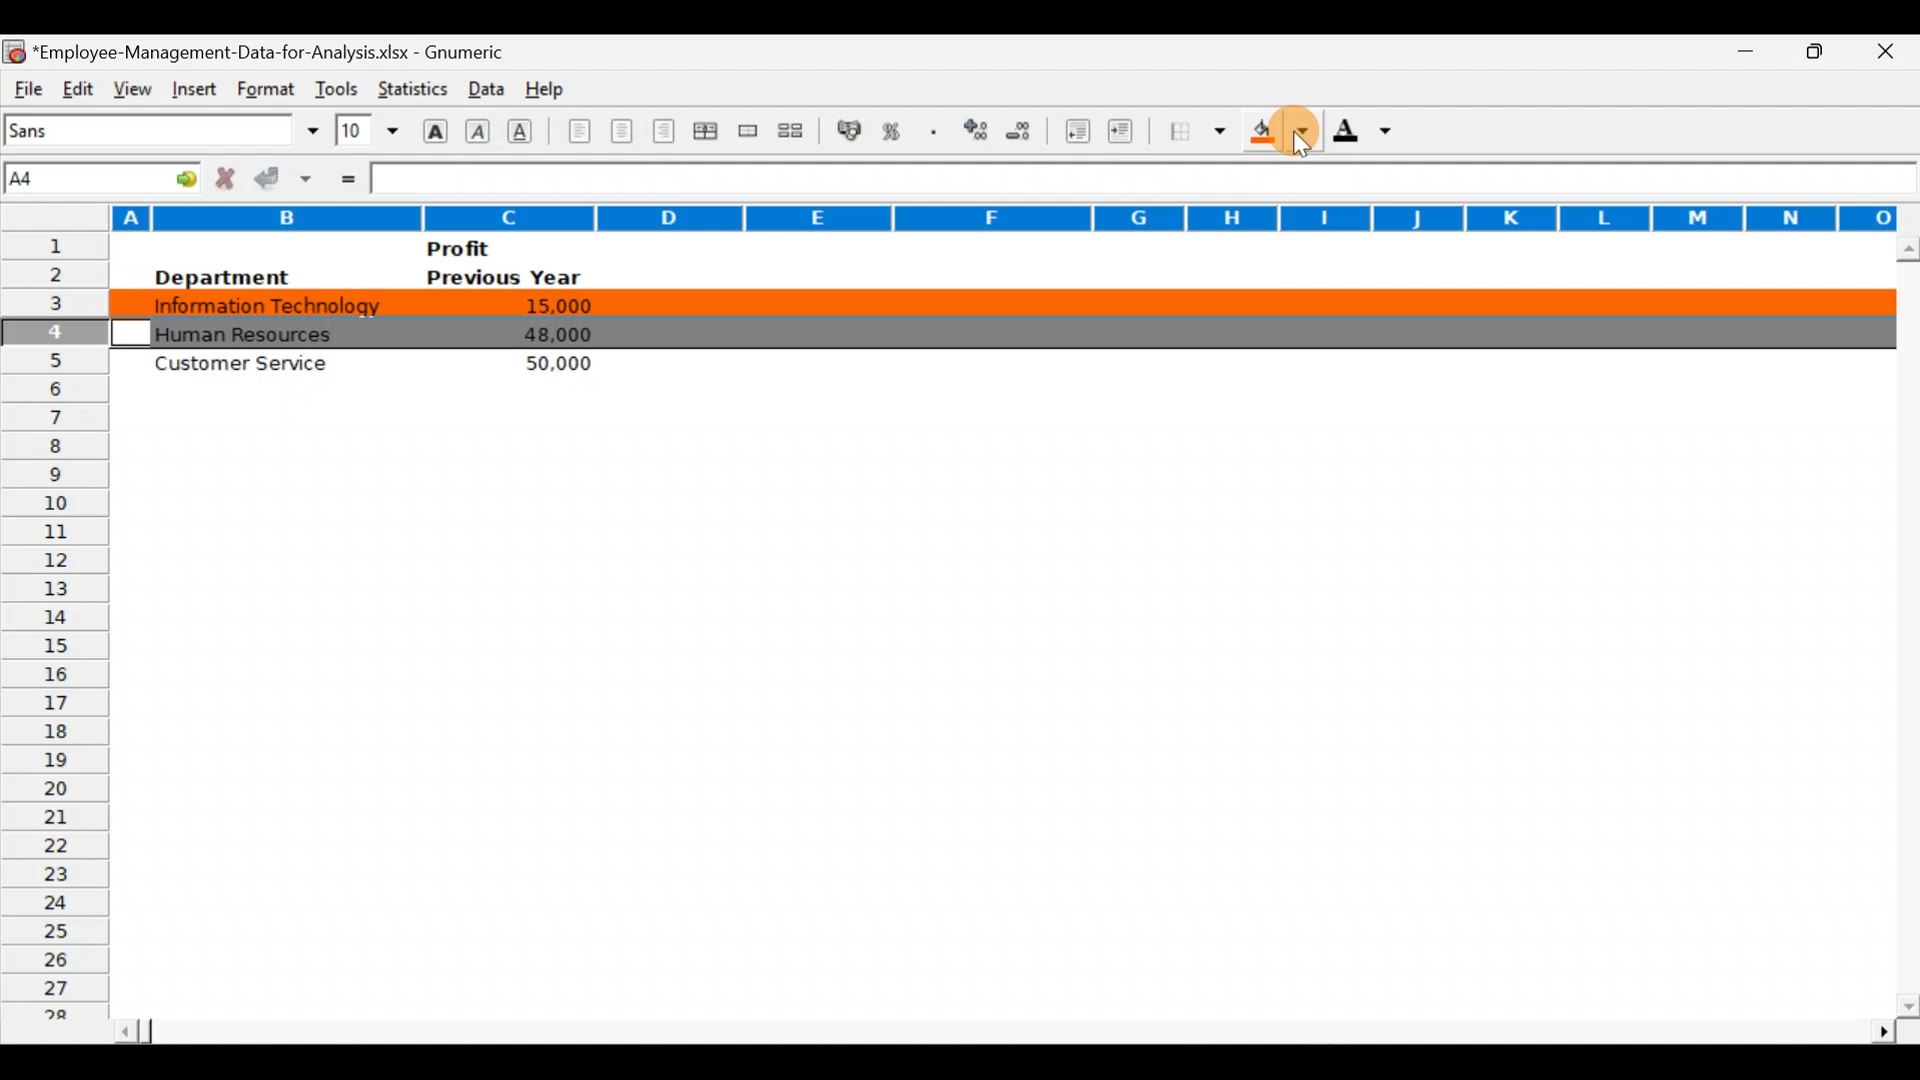  Describe the element at coordinates (550, 363) in the screenshot. I see `50,000` at that location.